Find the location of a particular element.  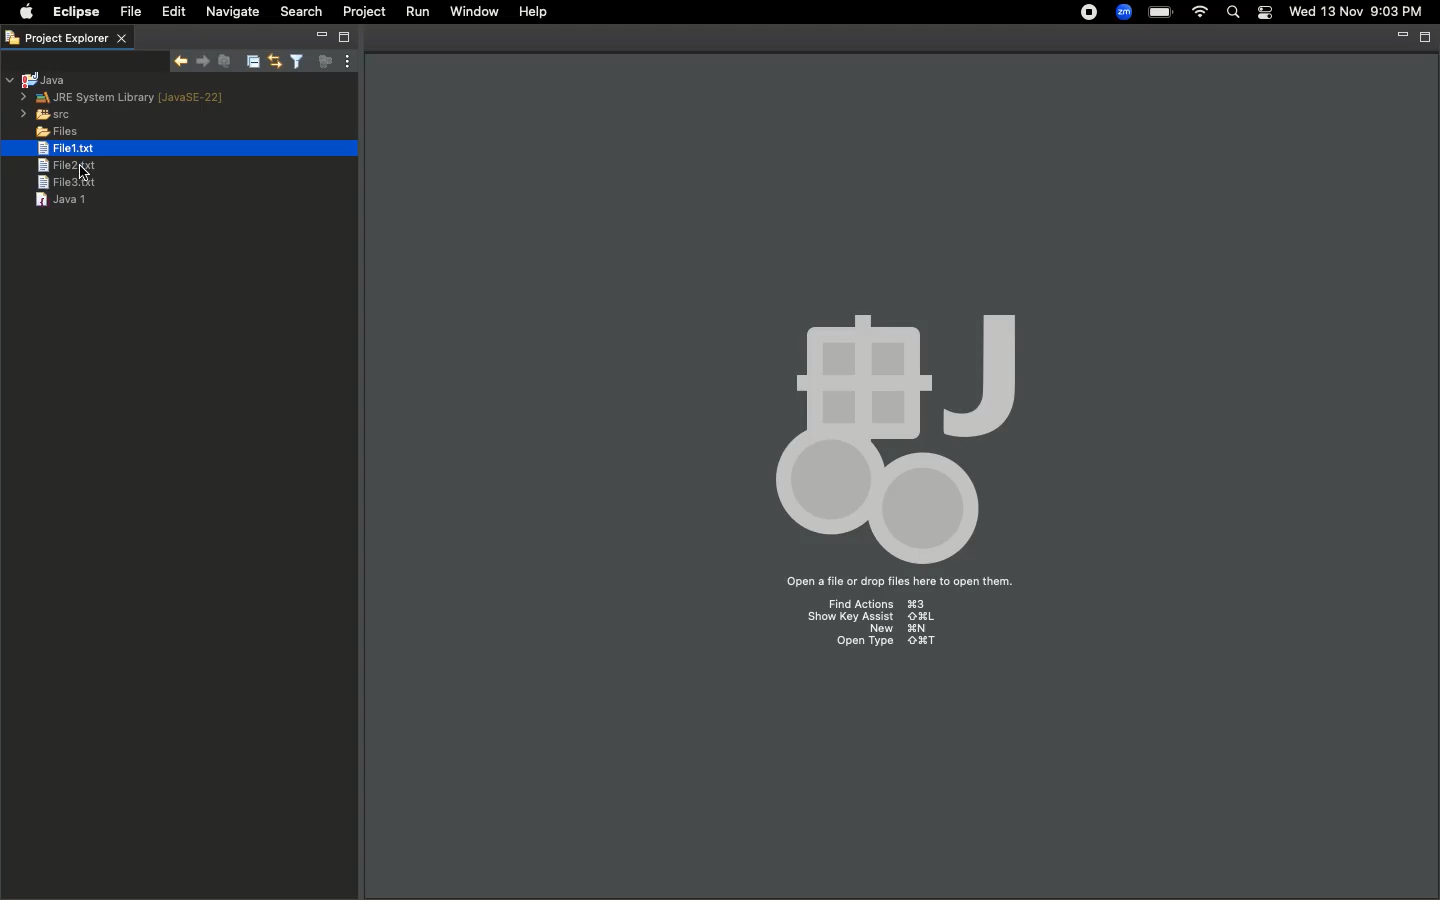

Maximize is located at coordinates (1423, 39).